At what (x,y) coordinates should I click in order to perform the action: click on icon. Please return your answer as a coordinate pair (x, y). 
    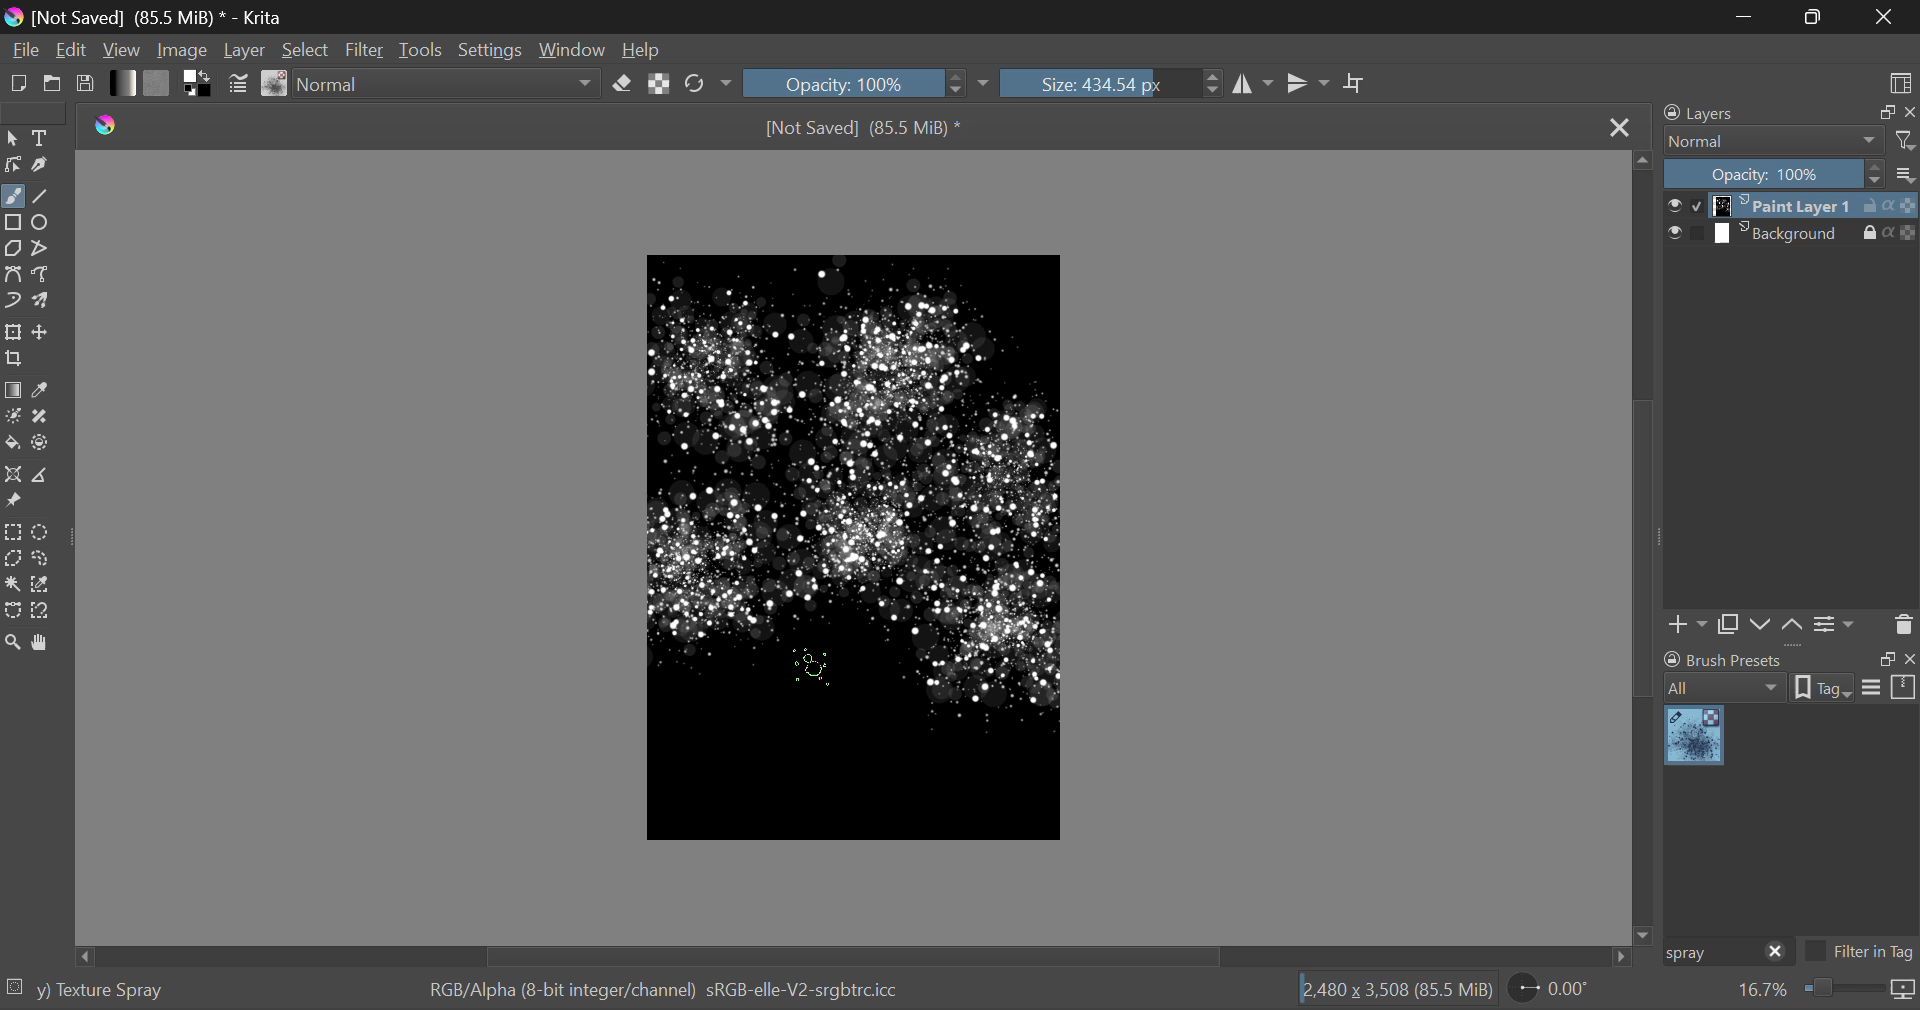
    Looking at the image, I should click on (1904, 991).